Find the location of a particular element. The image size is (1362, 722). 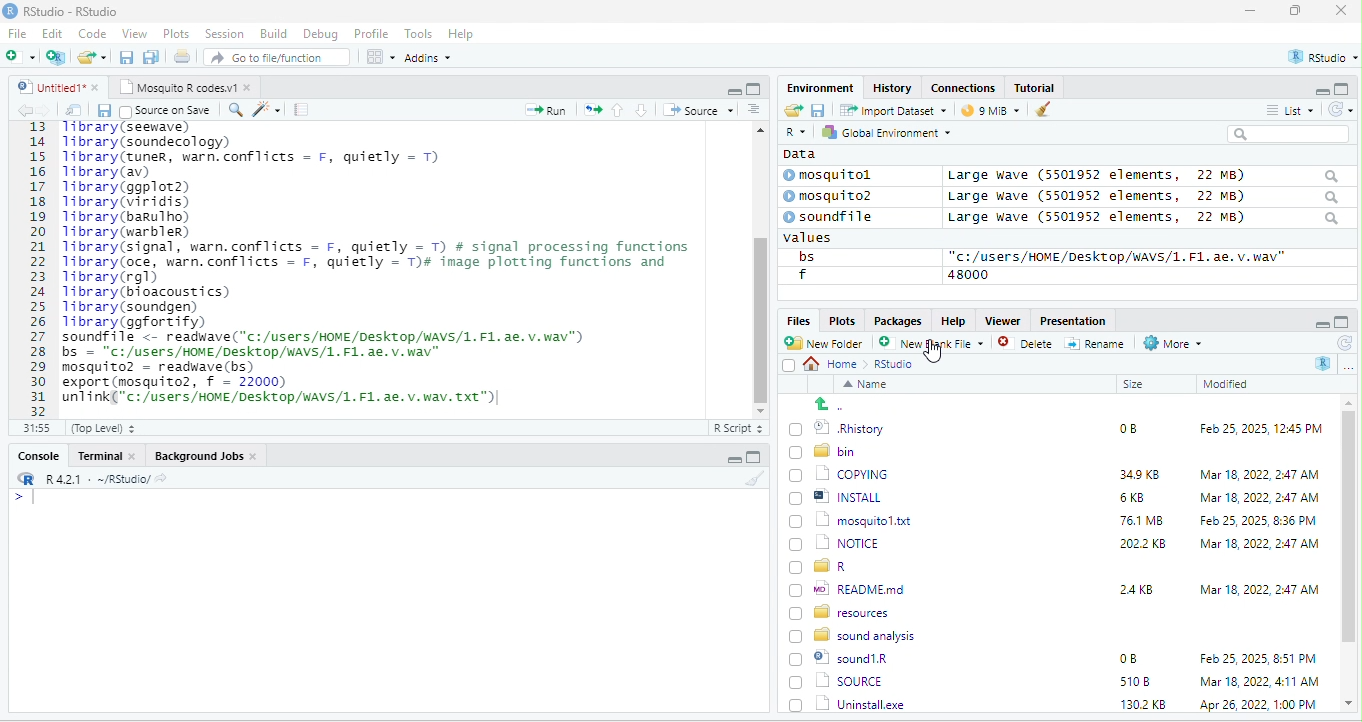

| @] INSTALL is located at coordinates (839, 496).